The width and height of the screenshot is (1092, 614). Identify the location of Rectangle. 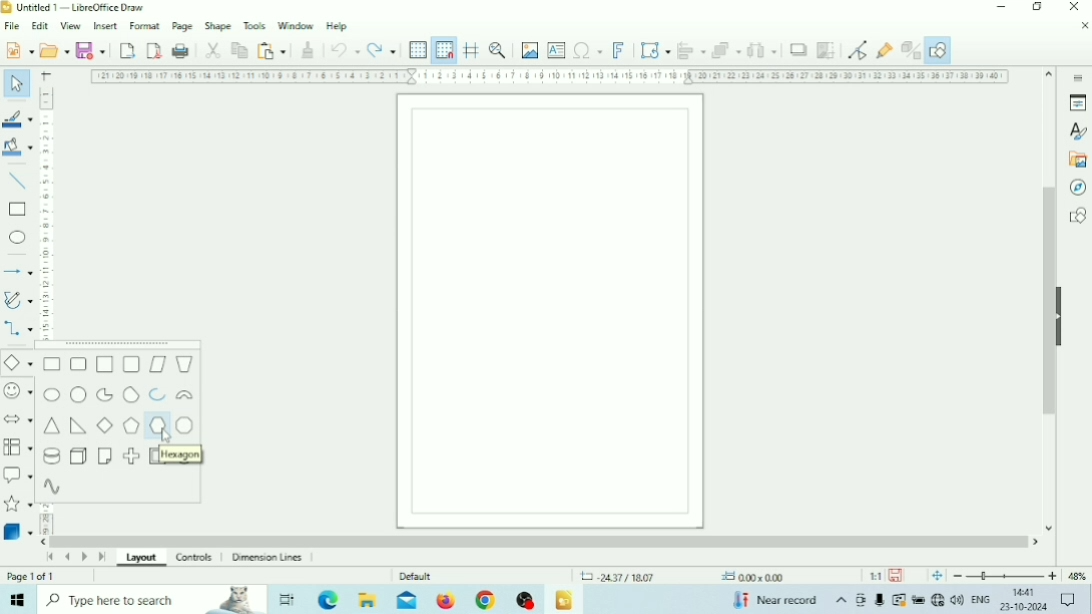
(17, 210).